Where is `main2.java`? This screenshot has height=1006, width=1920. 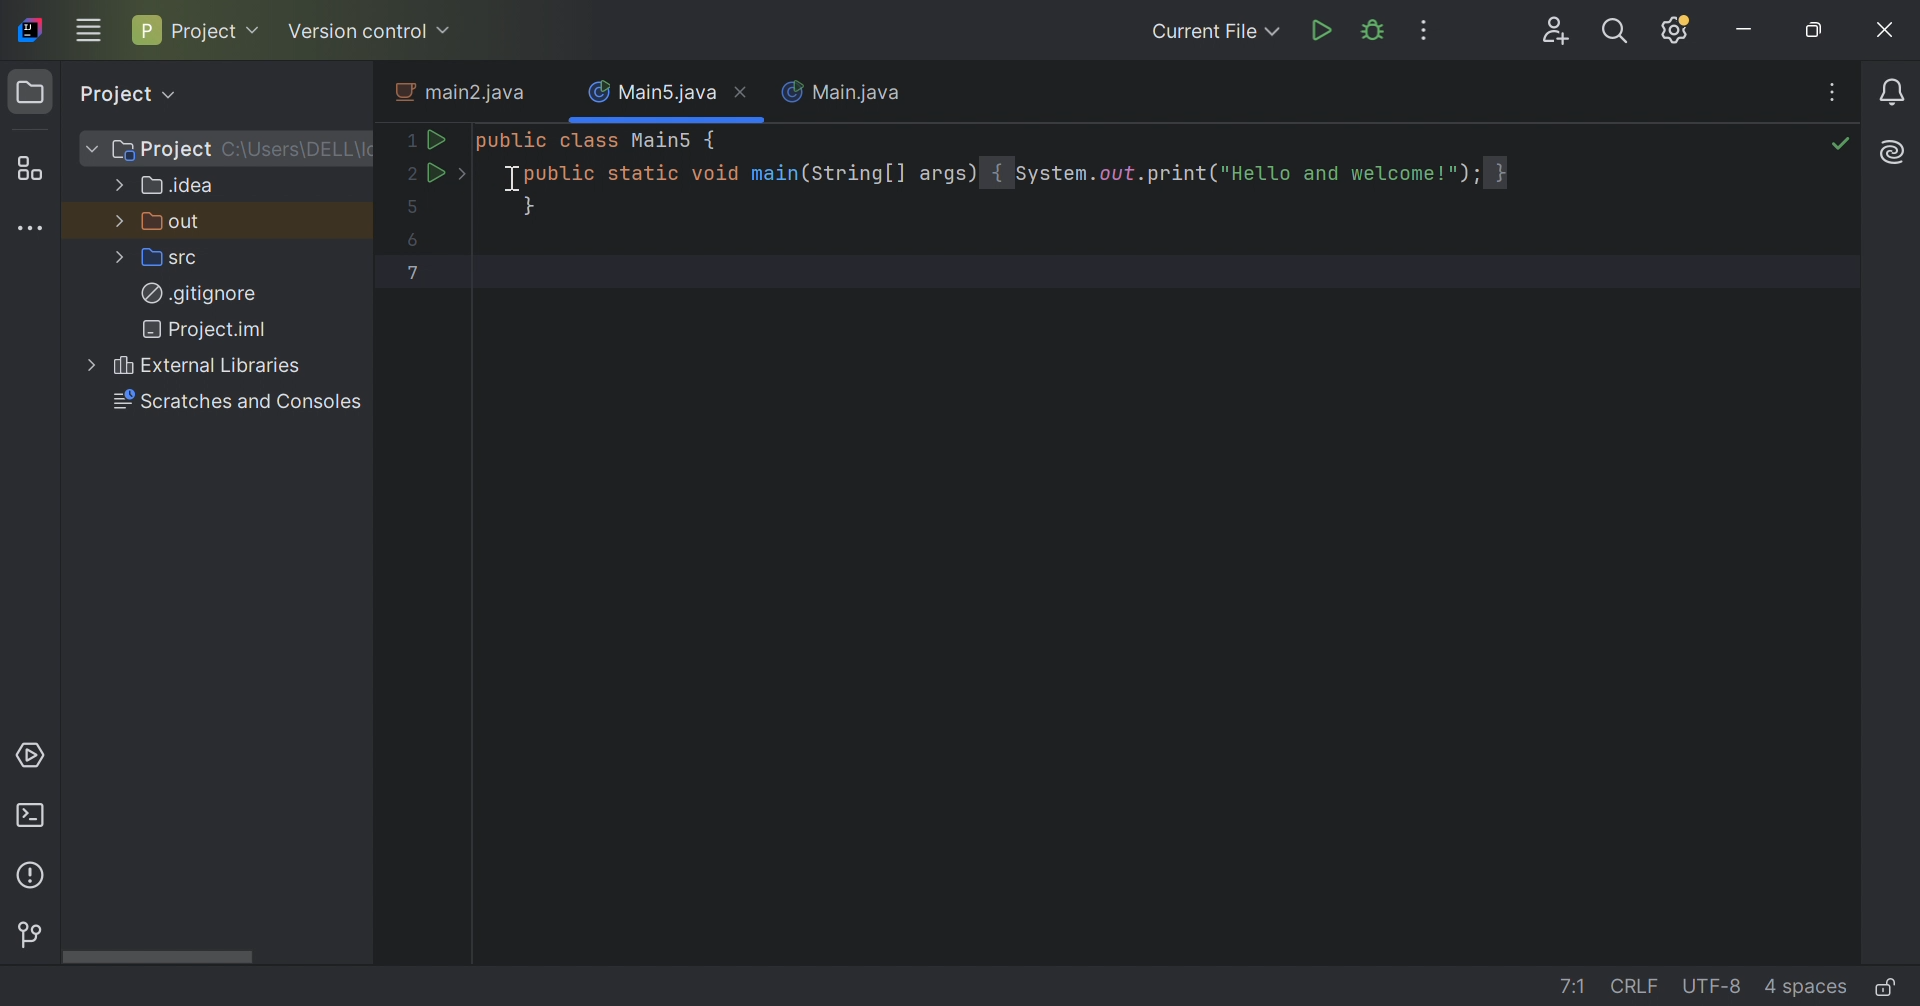
main2.java is located at coordinates (462, 92).